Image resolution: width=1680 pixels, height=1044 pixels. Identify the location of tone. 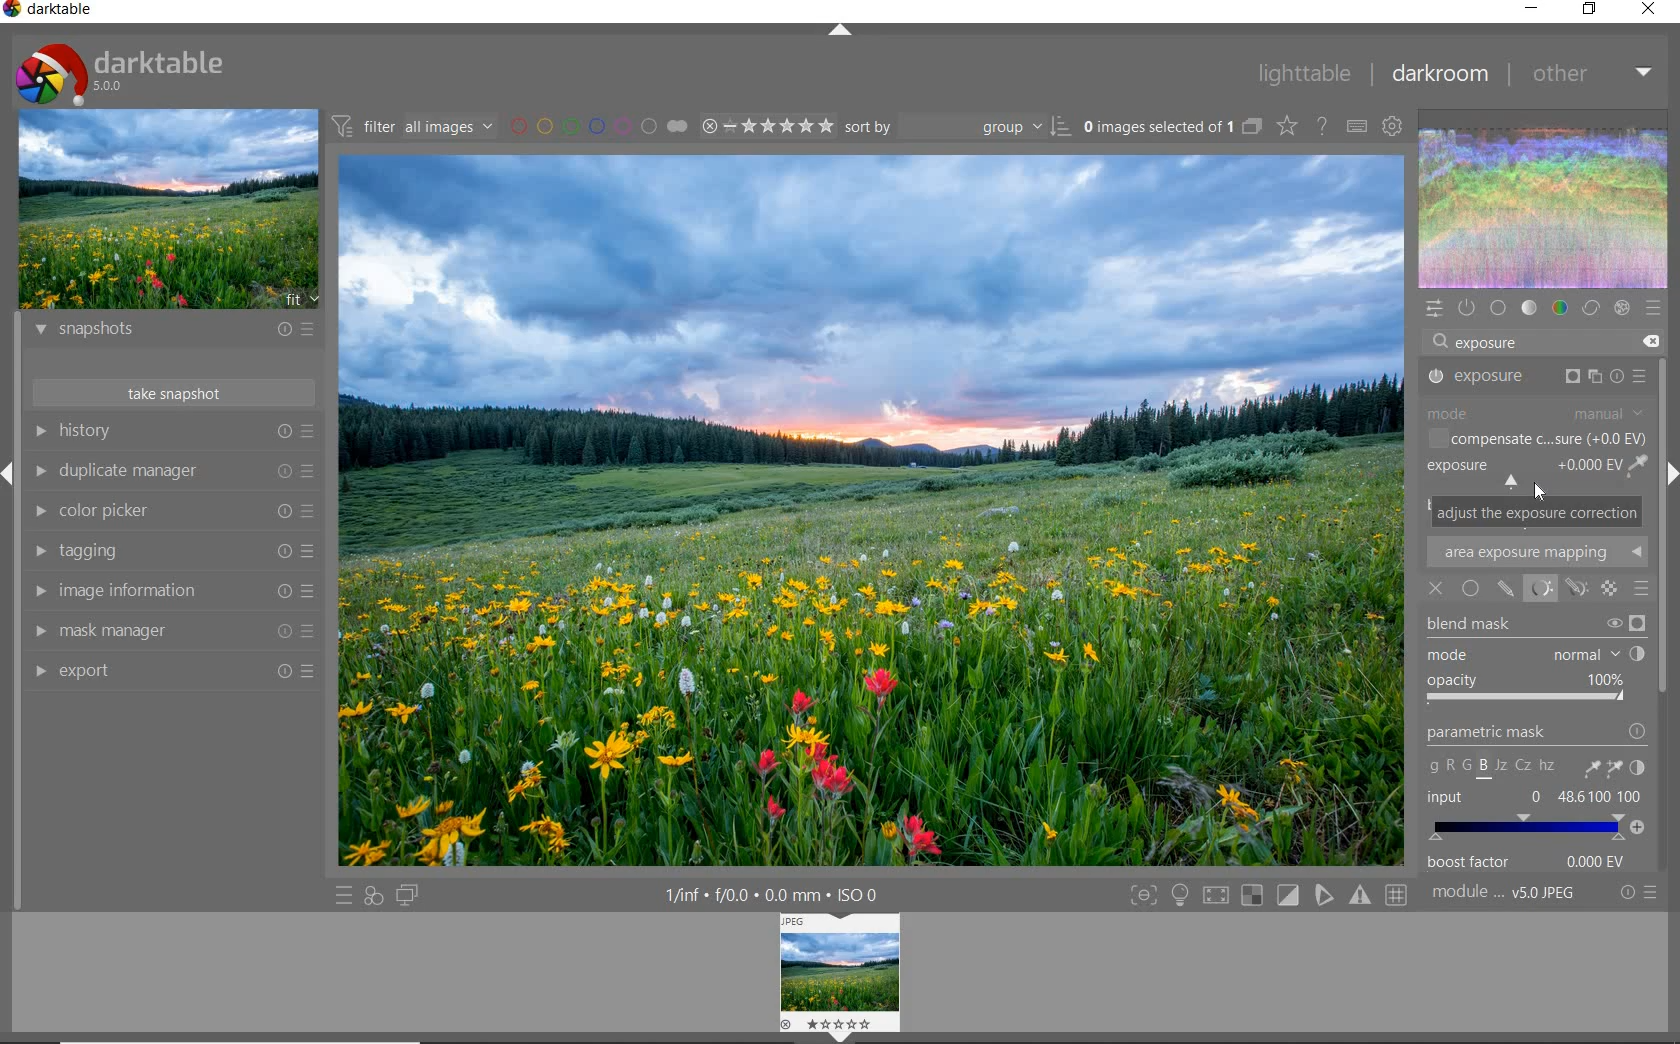
(1530, 309).